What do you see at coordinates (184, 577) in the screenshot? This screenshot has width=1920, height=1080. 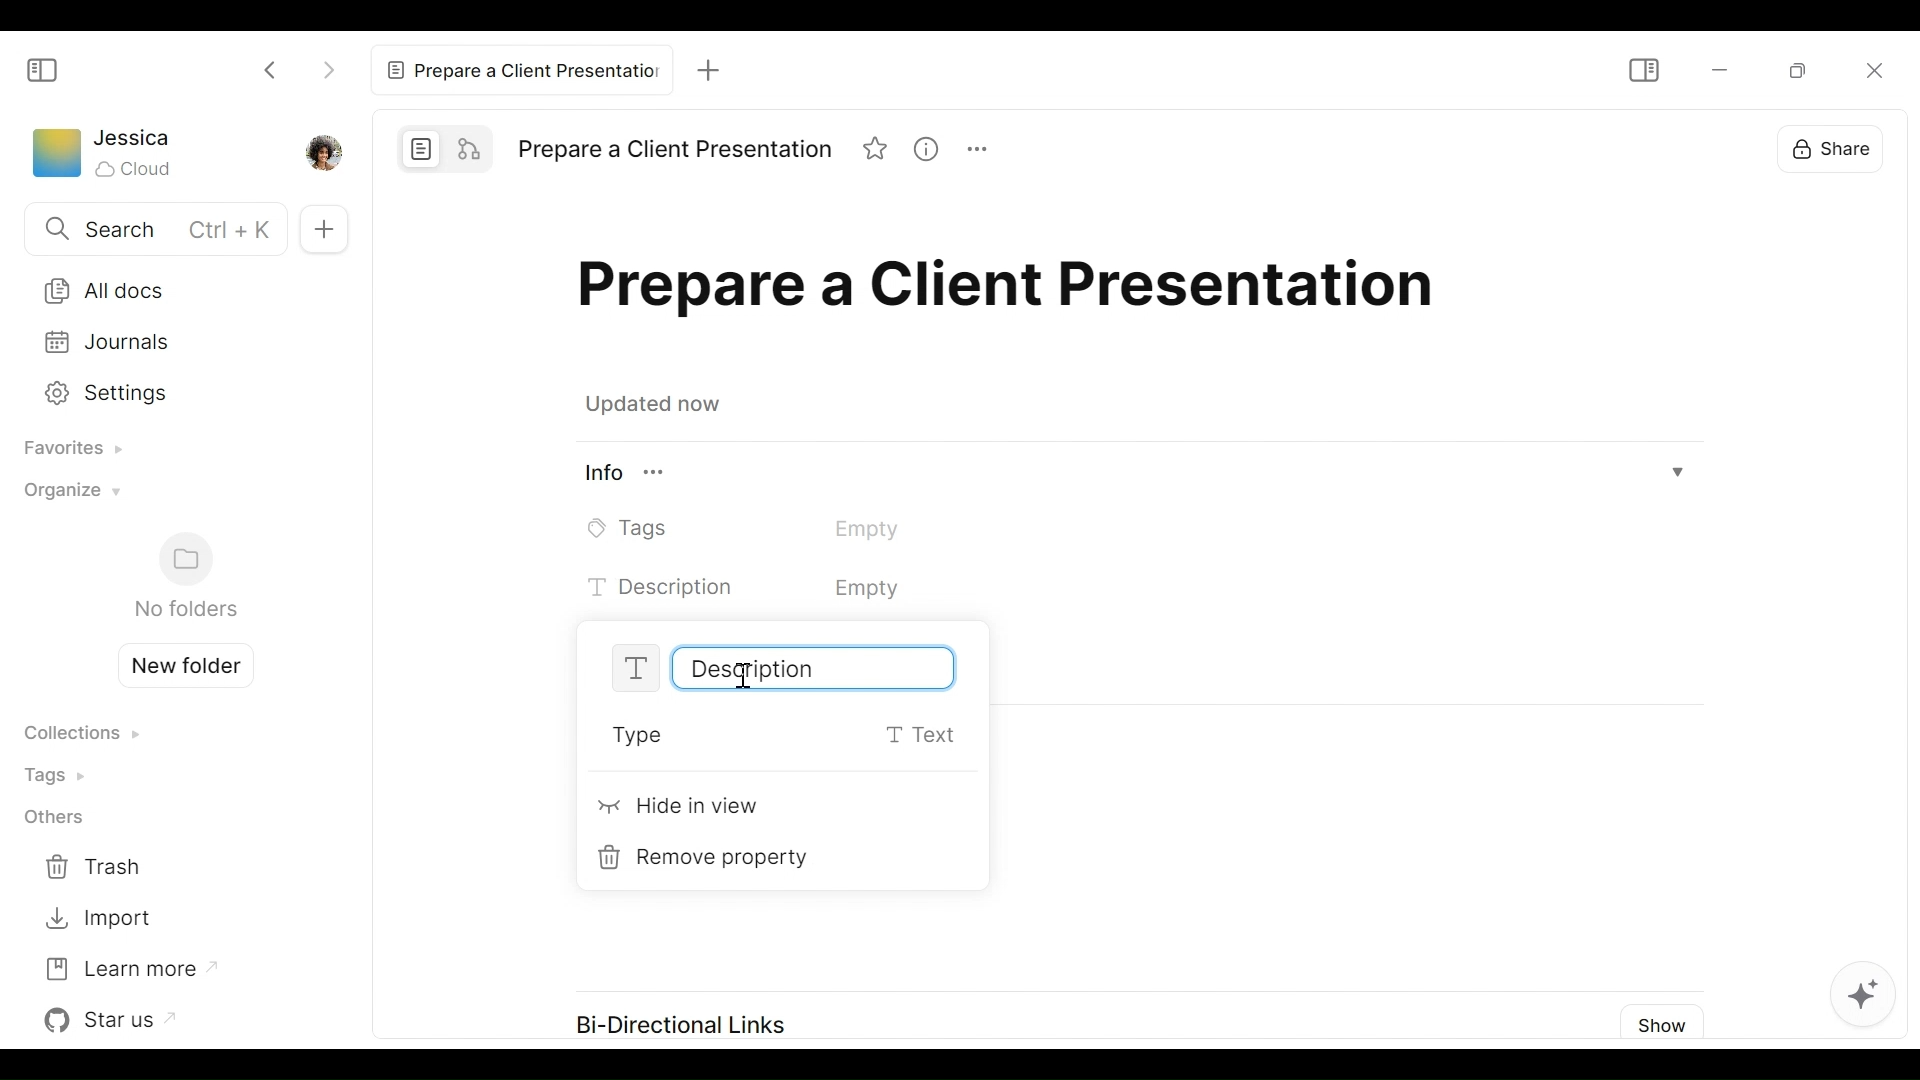 I see `Folders` at bounding box center [184, 577].